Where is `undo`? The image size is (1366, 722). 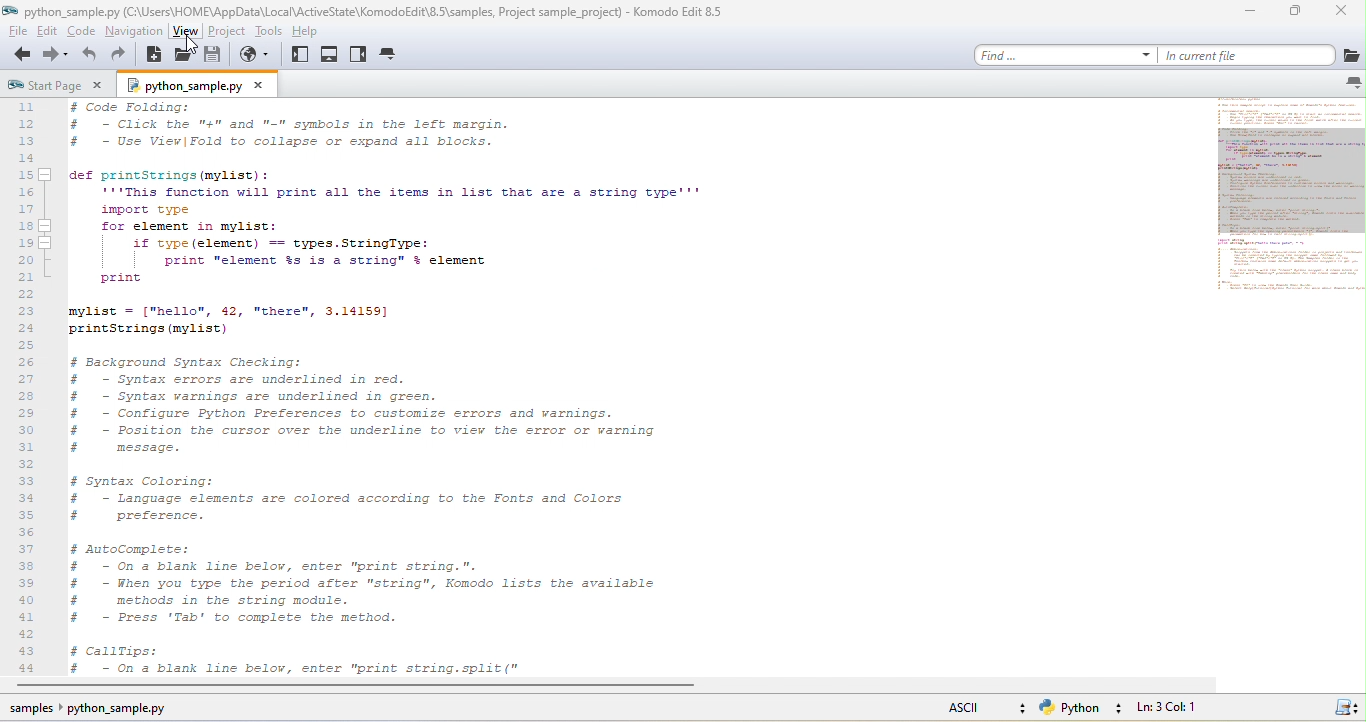
undo is located at coordinates (89, 54).